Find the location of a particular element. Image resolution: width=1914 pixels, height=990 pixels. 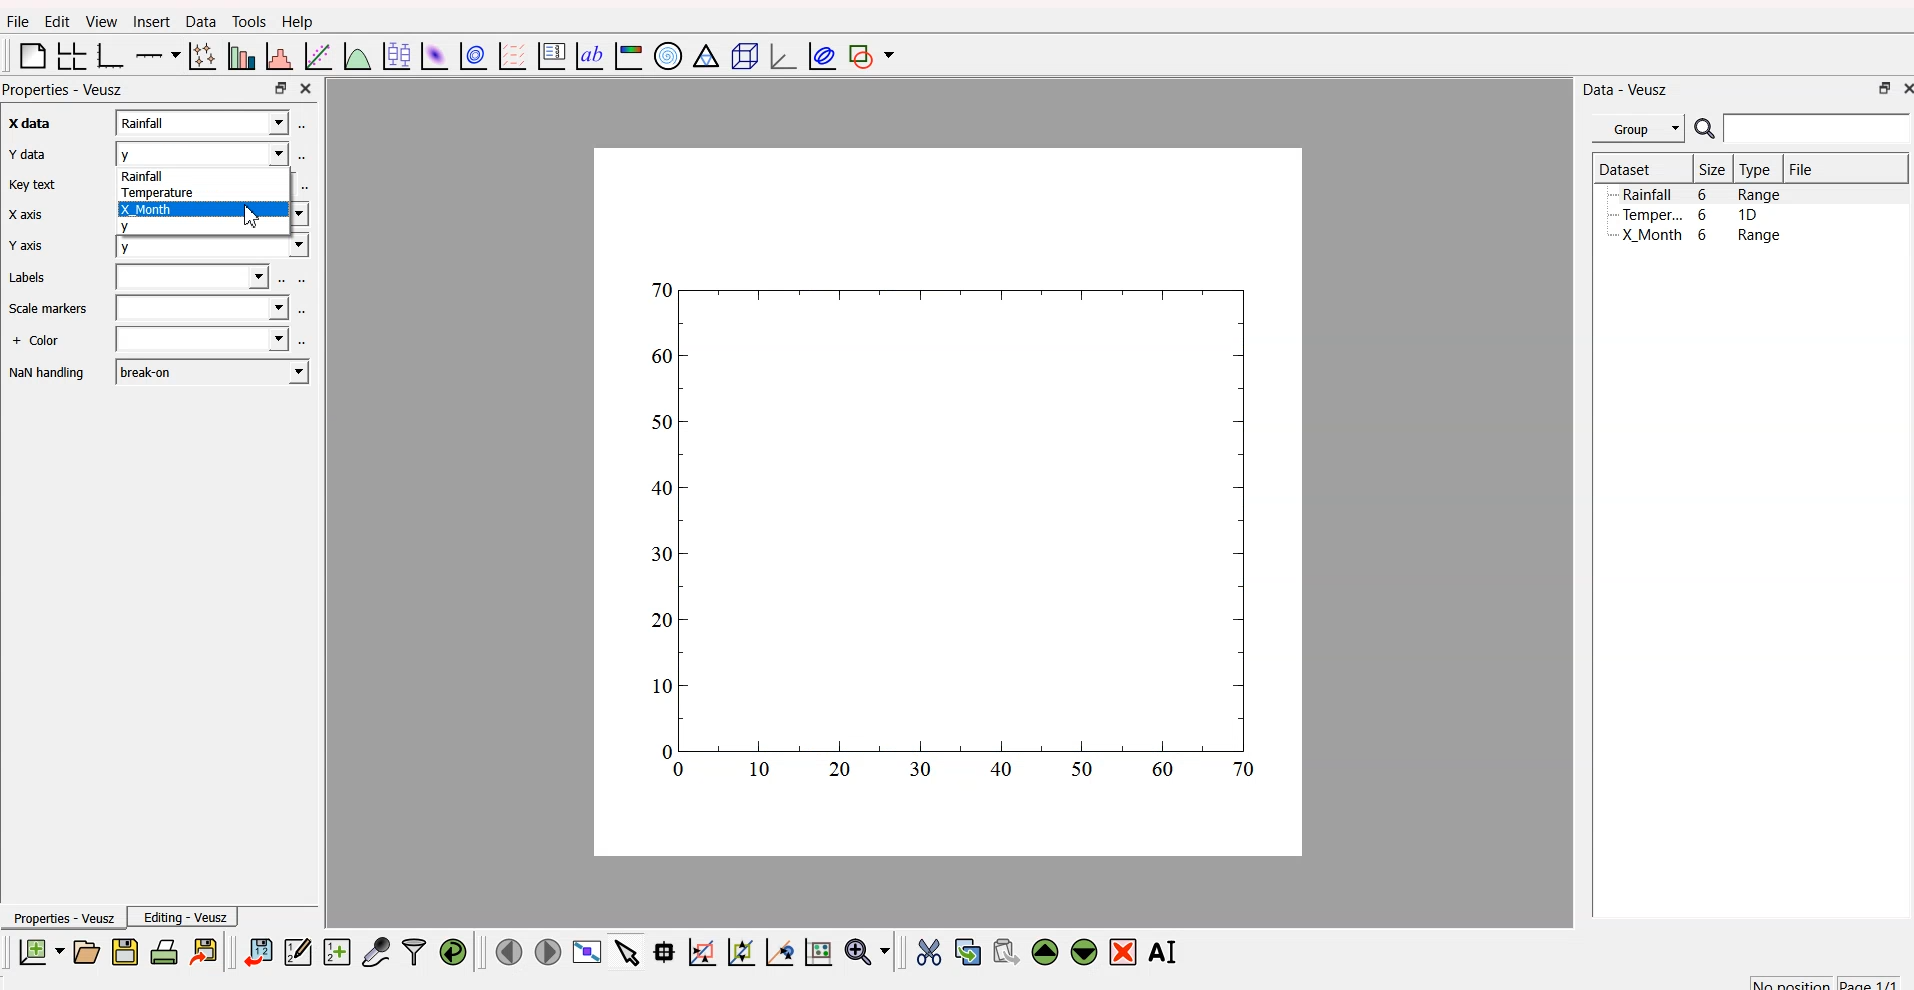

remove the selected widget is located at coordinates (1124, 952).